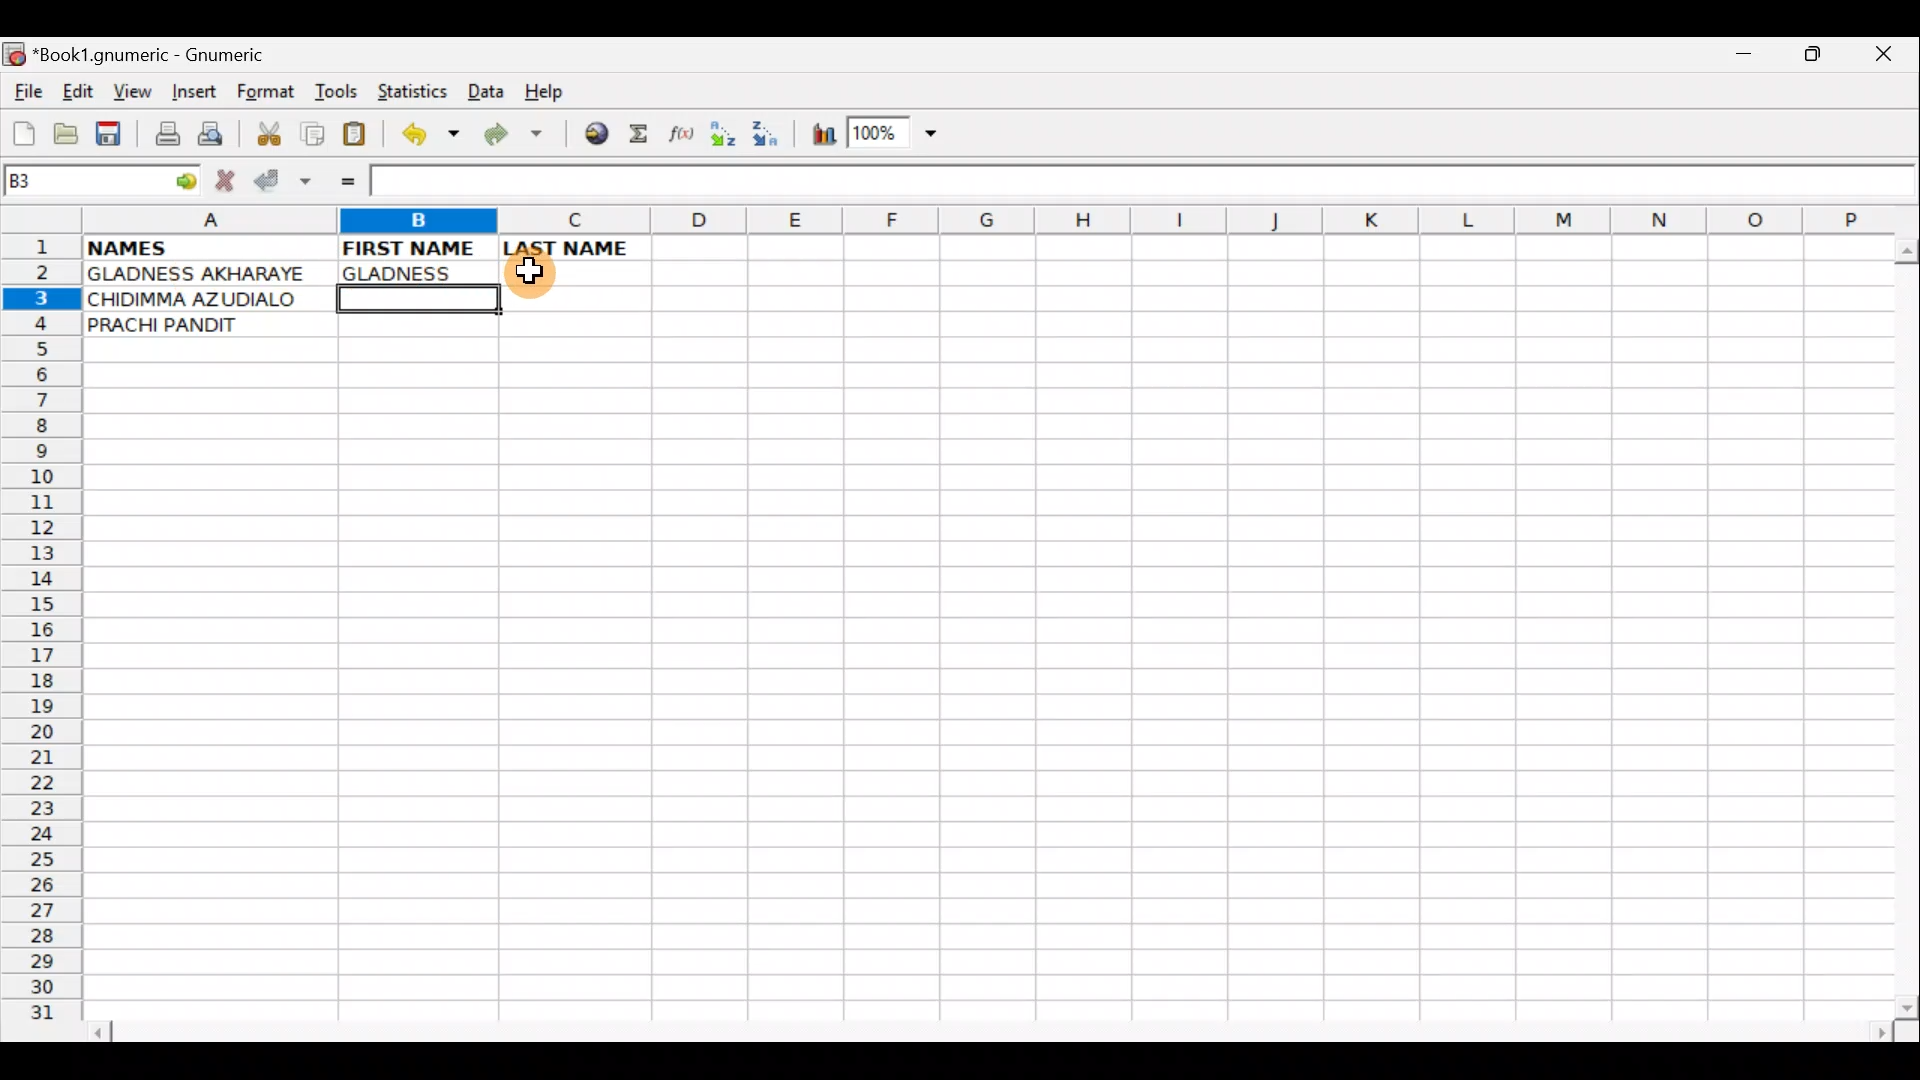  I want to click on Cell name B3, so click(80, 182).